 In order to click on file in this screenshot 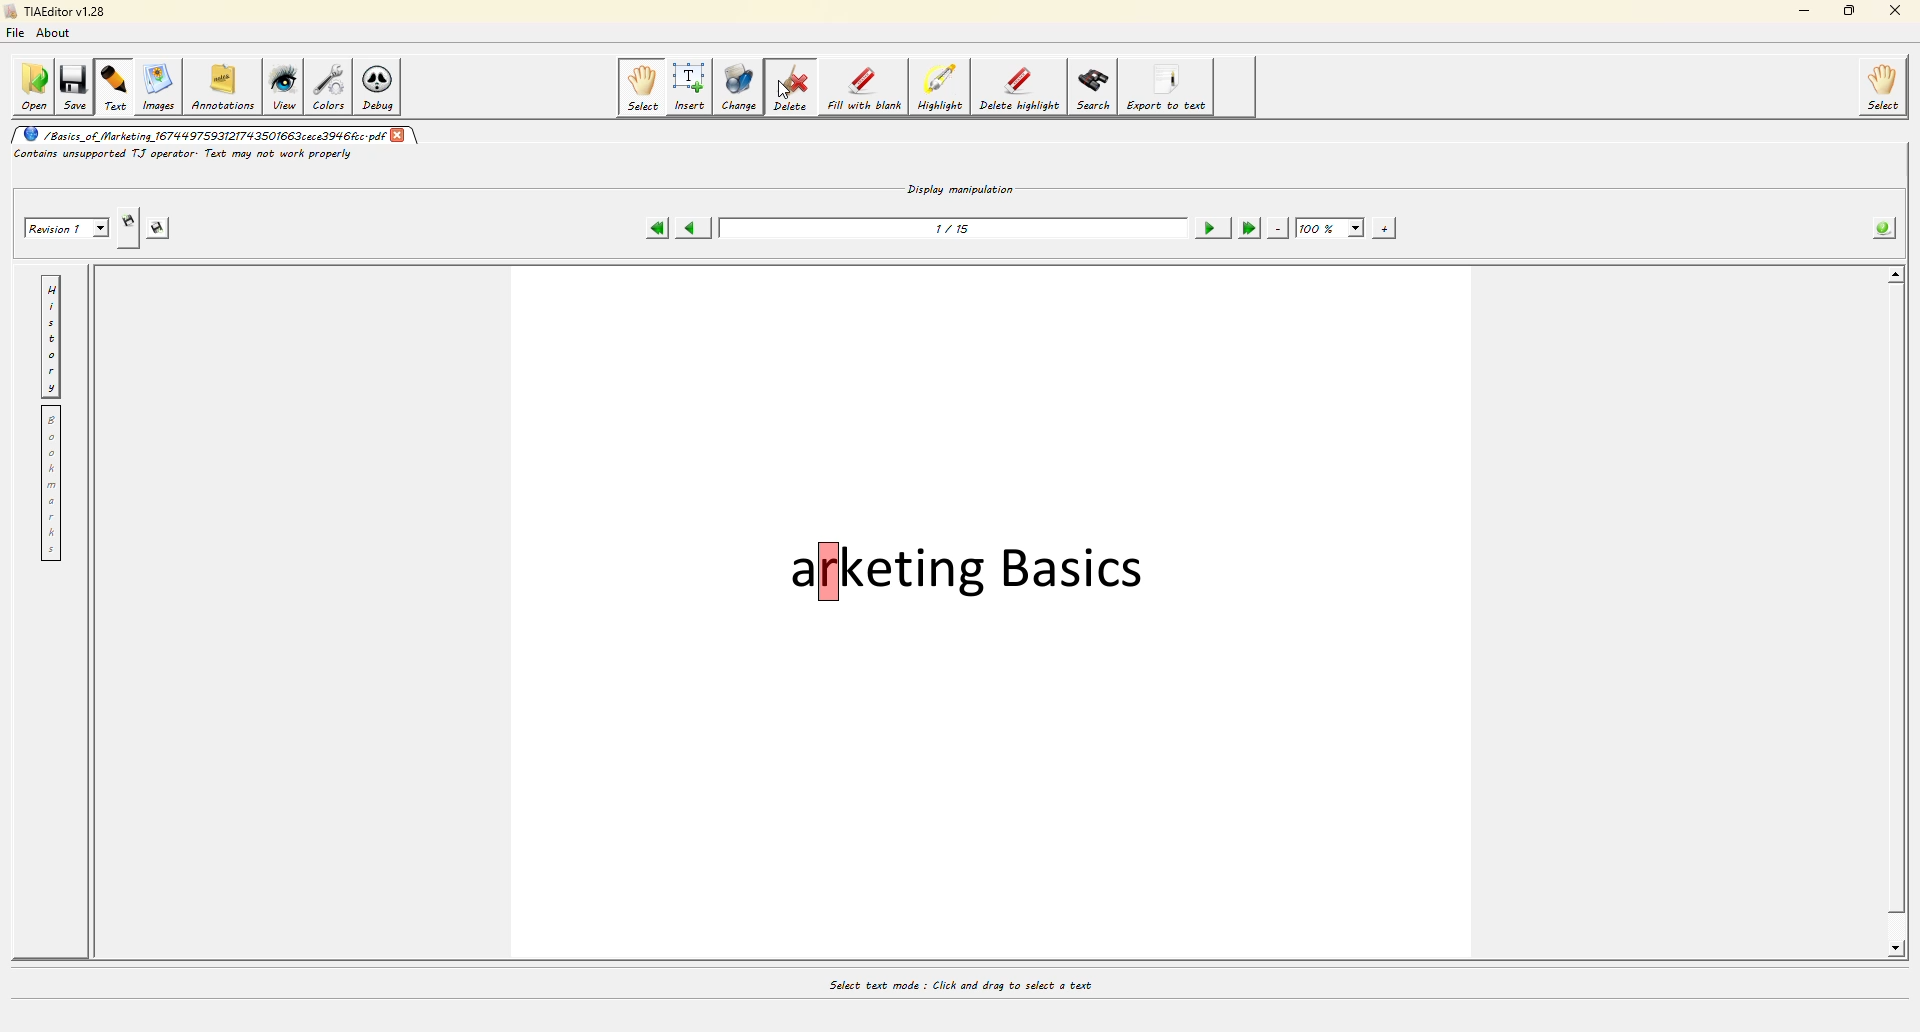, I will do `click(20, 35)`.